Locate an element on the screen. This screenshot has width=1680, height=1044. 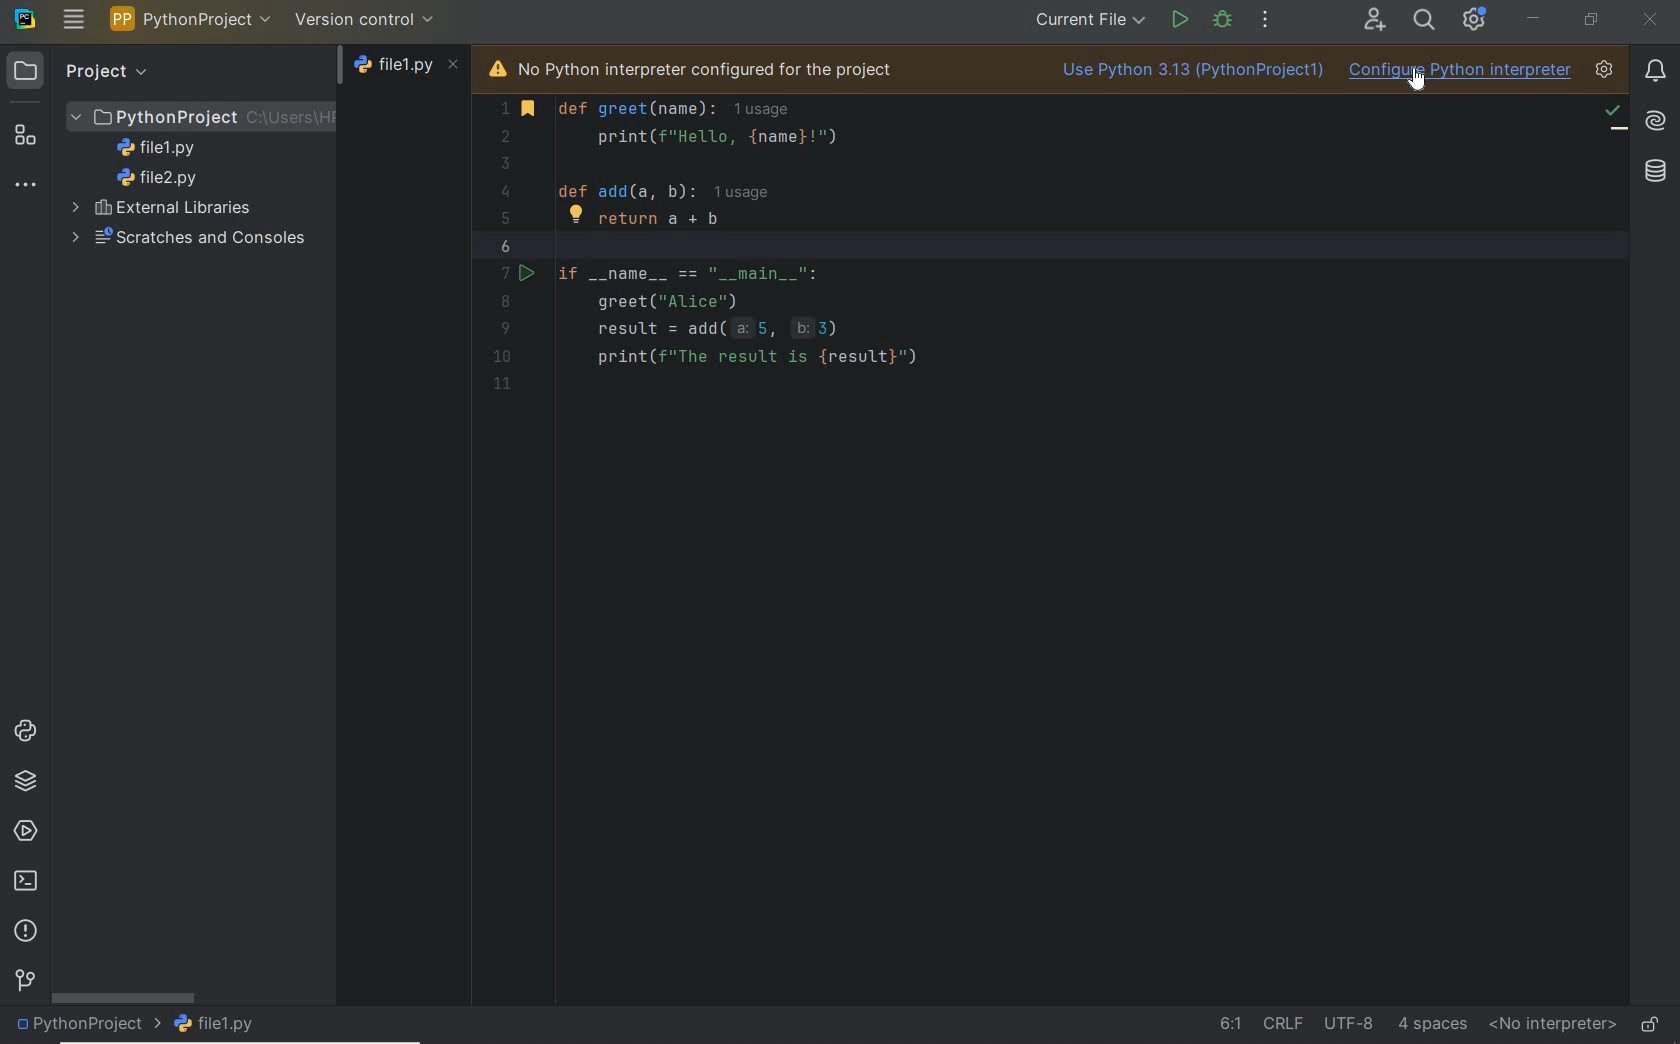
notifications is located at coordinates (1655, 70).